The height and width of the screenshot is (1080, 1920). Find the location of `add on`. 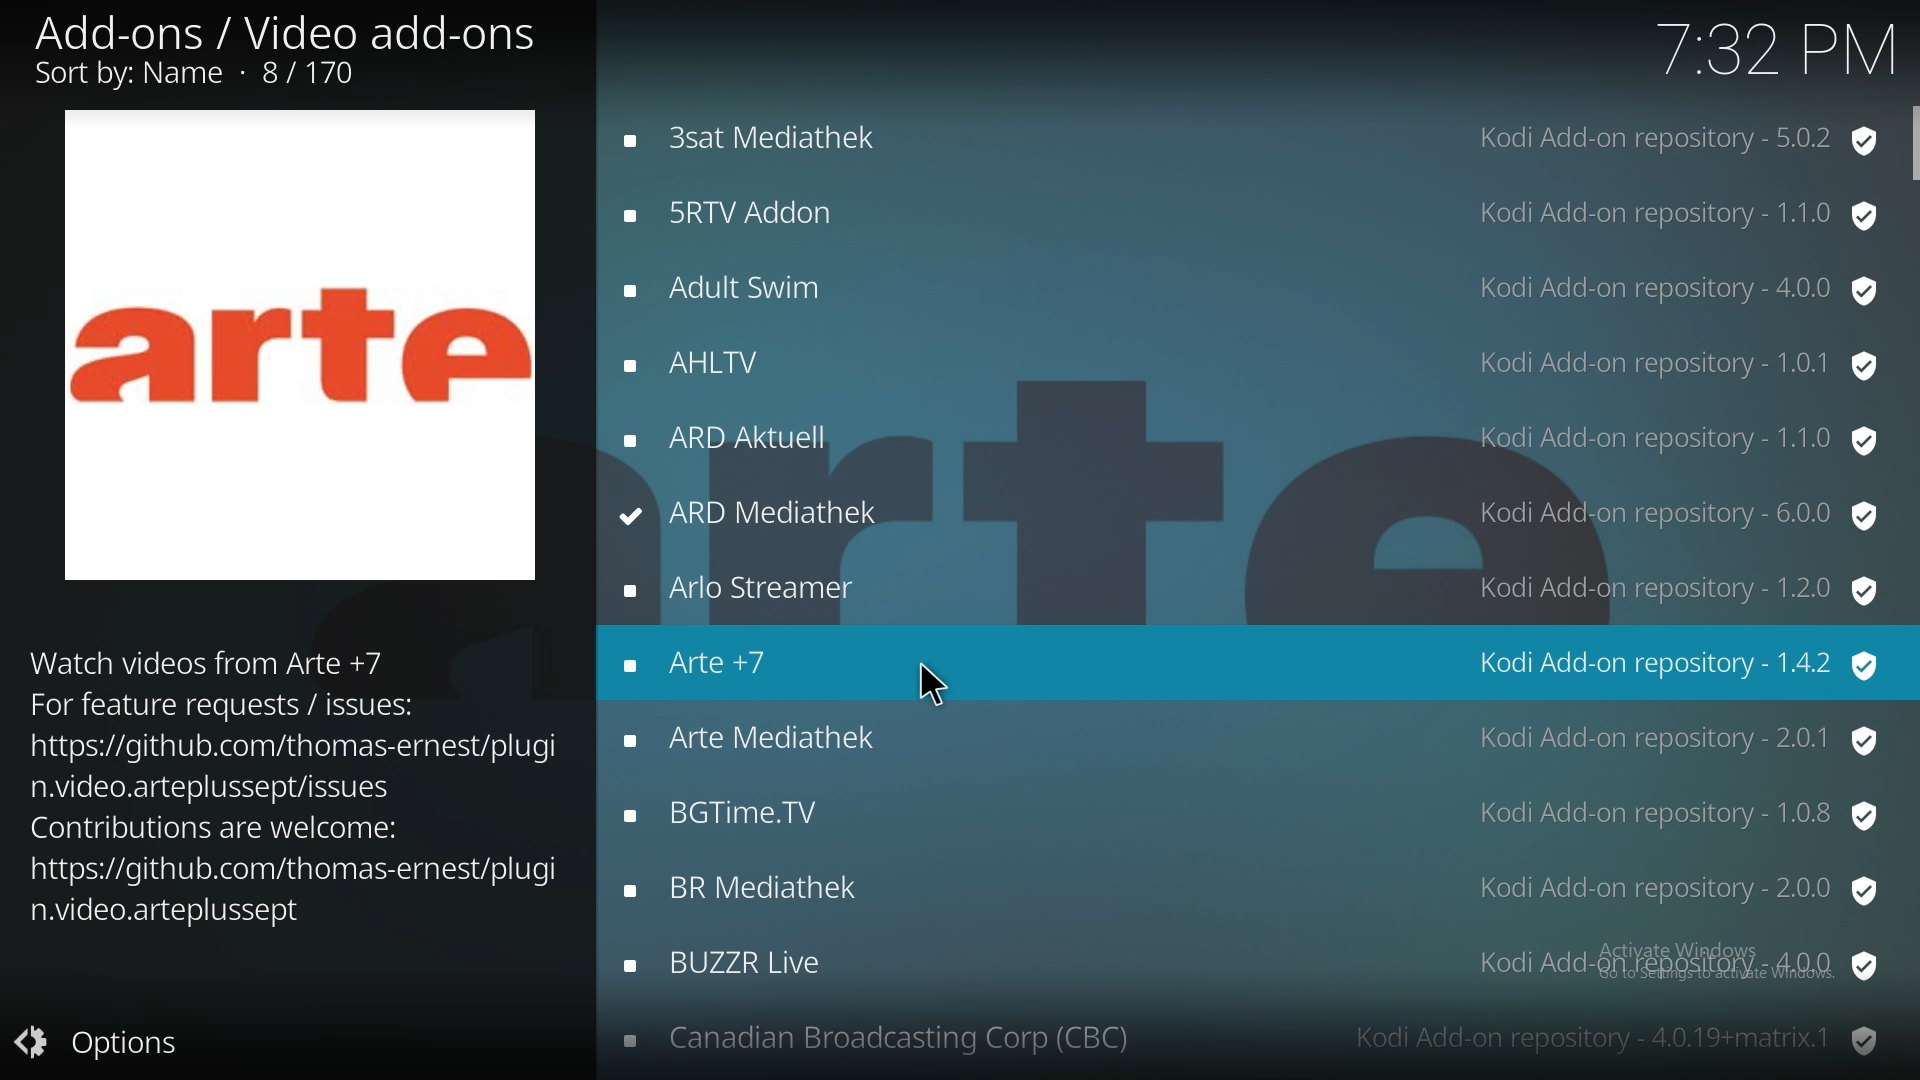

add on is located at coordinates (1251, 211).